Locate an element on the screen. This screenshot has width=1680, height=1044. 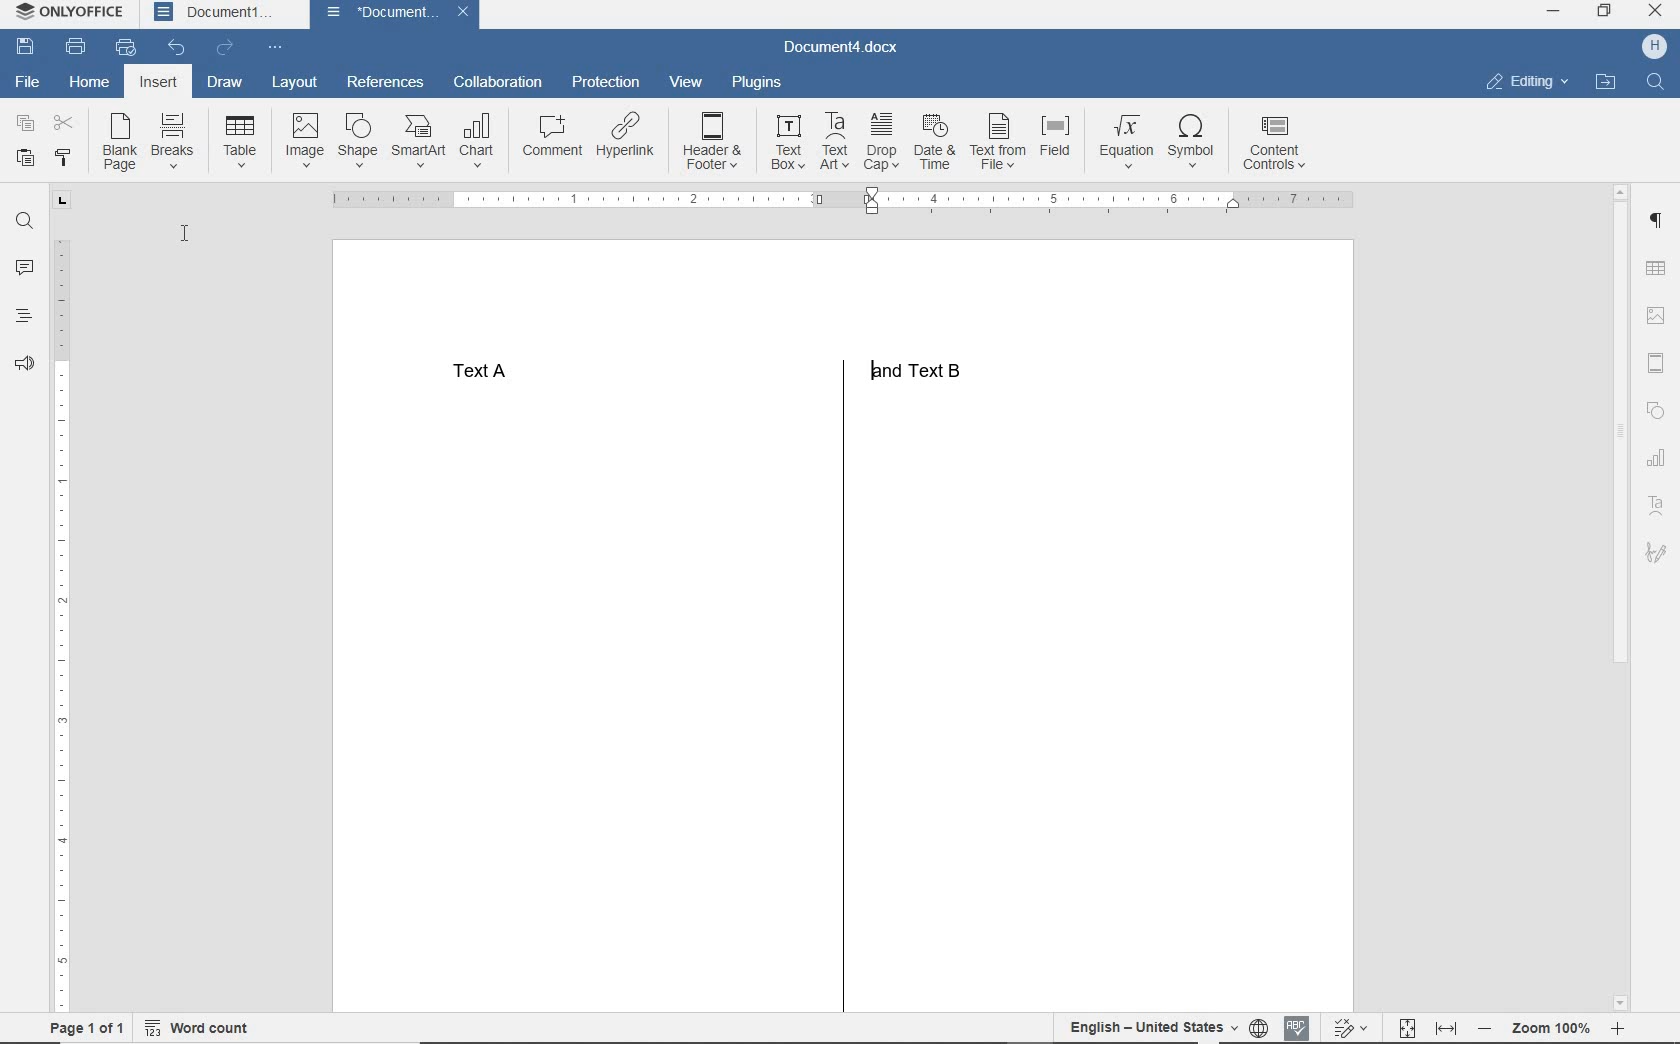
TRACK CHANGES is located at coordinates (1349, 1027).